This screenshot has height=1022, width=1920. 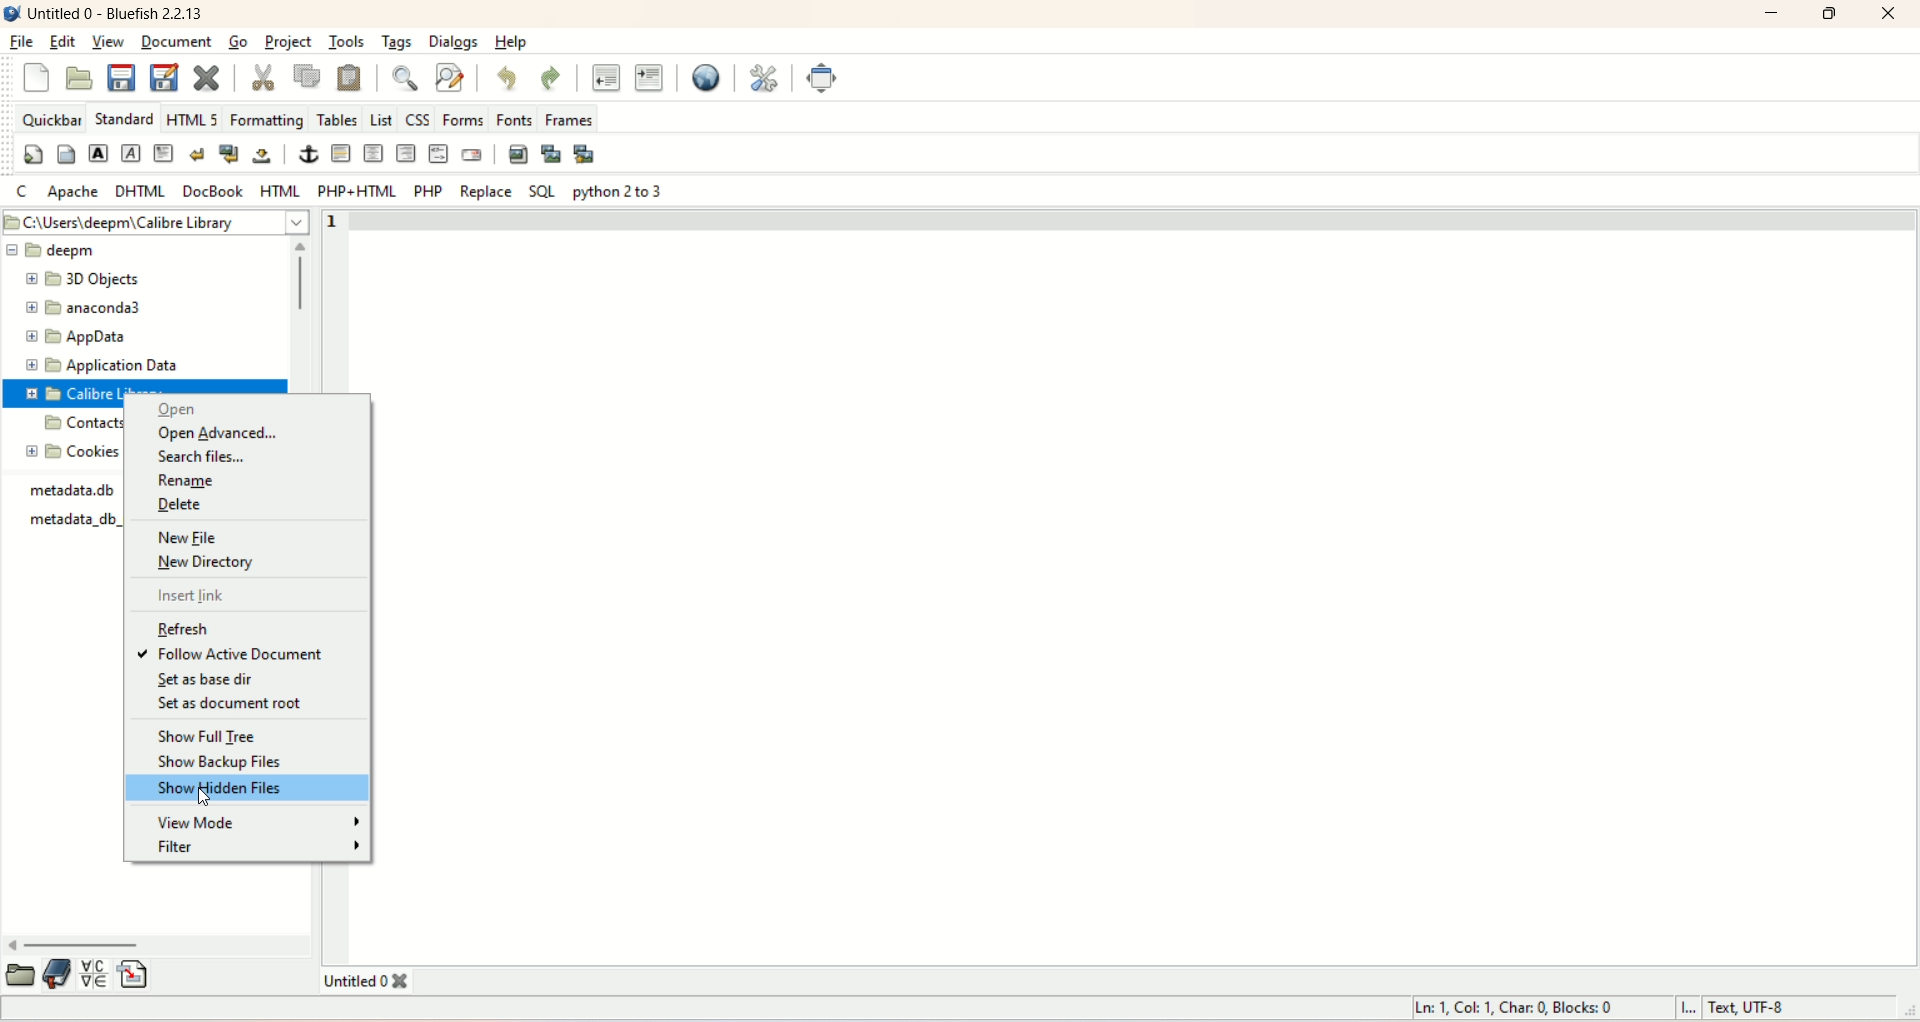 I want to click on documentation, so click(x=58, y=974).